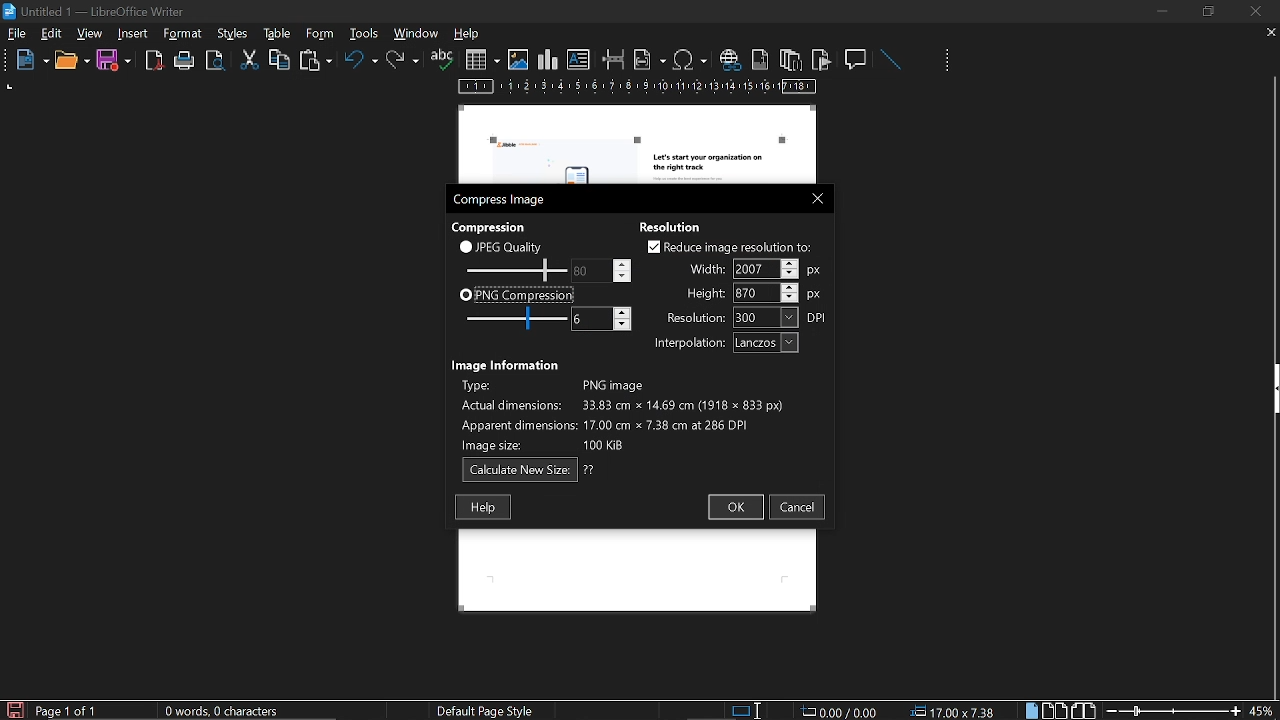 This screenshot has width=1280, height=720. I want to click on position, so click(956, 711).